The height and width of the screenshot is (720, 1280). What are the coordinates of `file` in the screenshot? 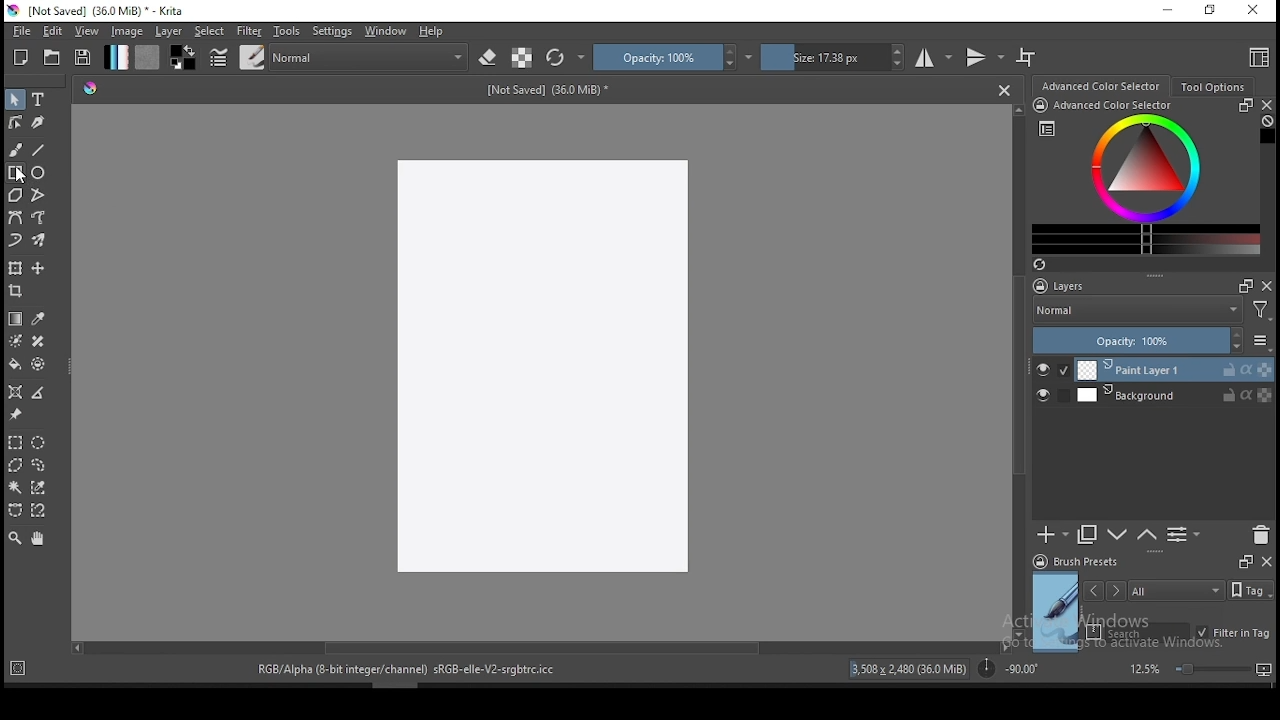 It's located at (21, 31).